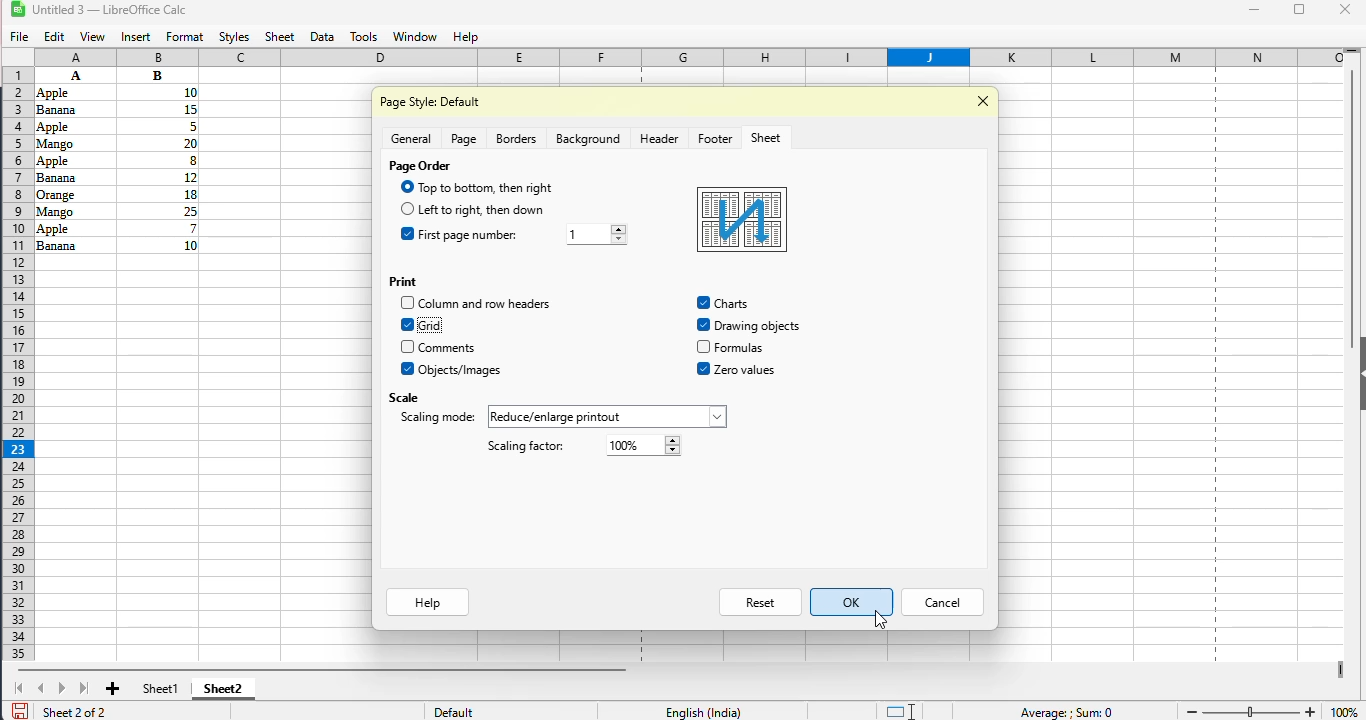  I want to click on data, so click(322, 38).